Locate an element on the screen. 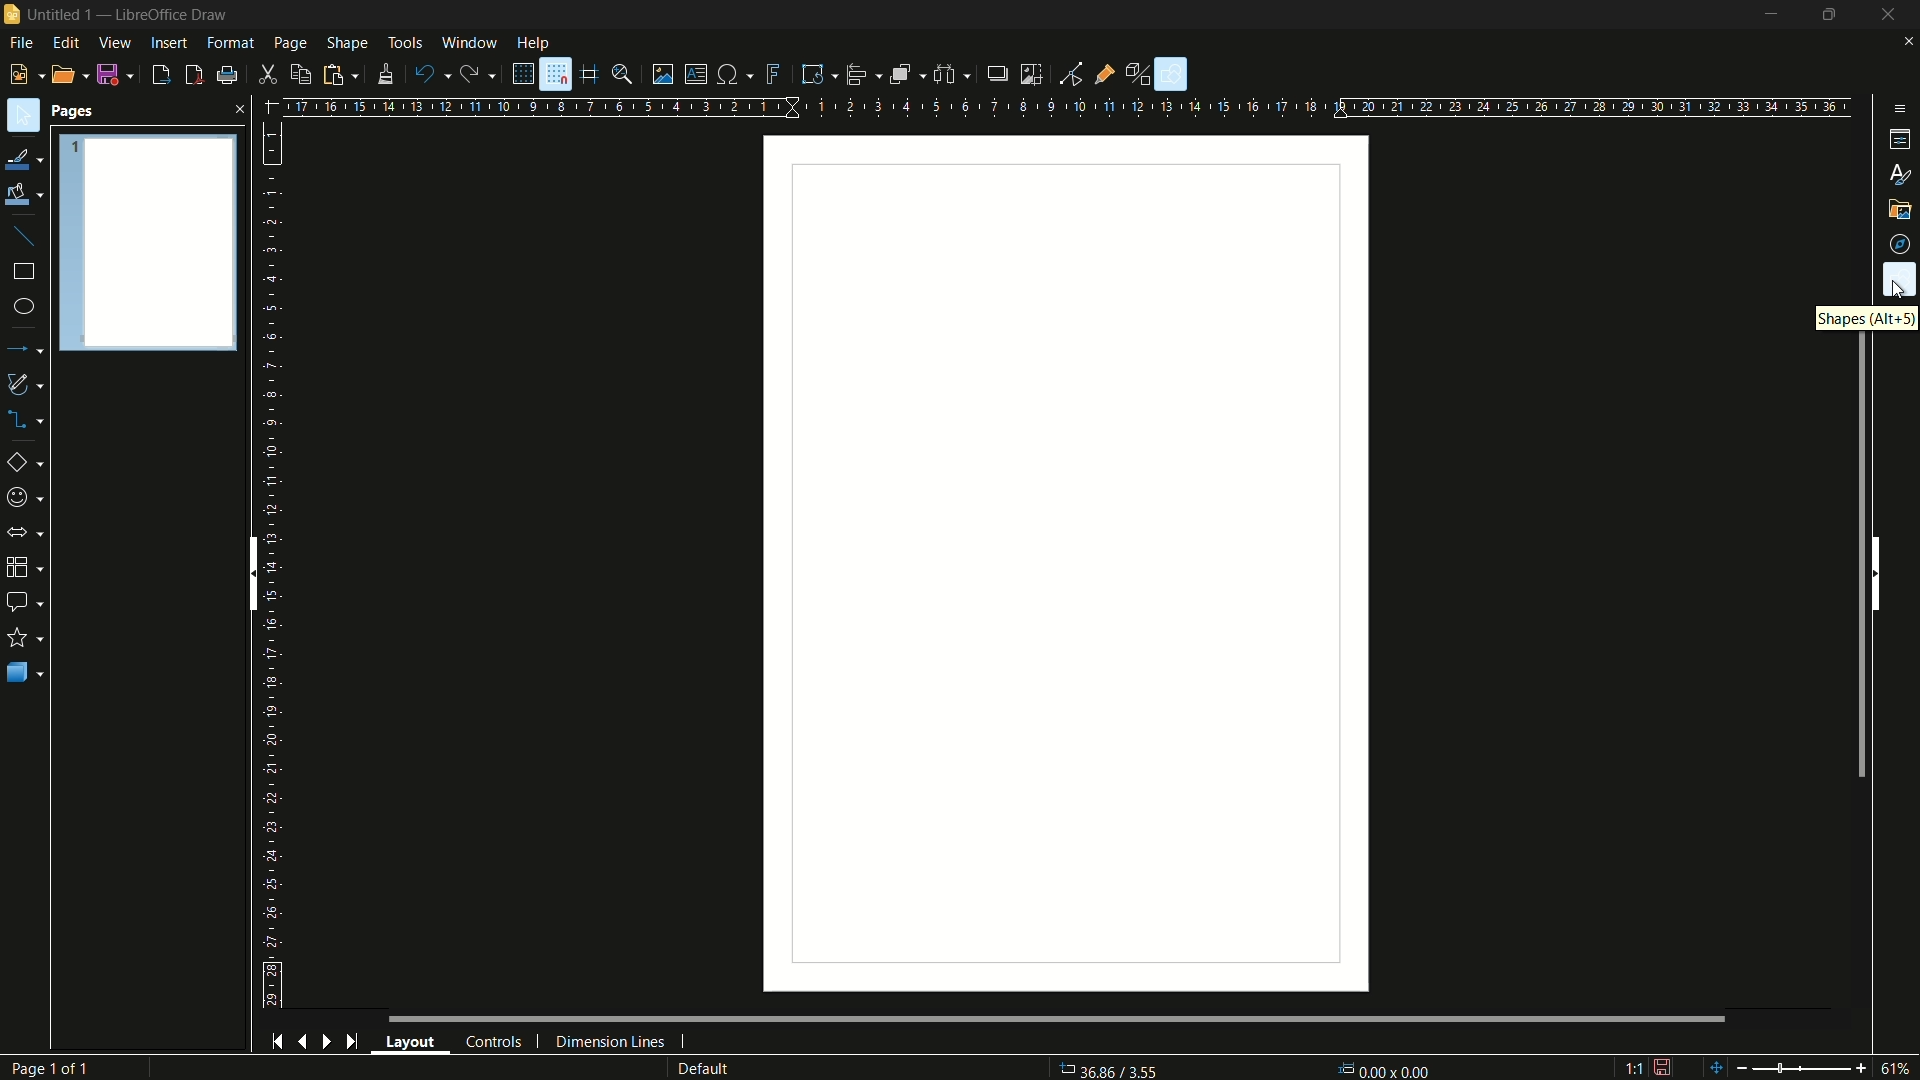 This screenshot has height=1080, width=1920. width measure scale is located at coordinates (1070, 109).